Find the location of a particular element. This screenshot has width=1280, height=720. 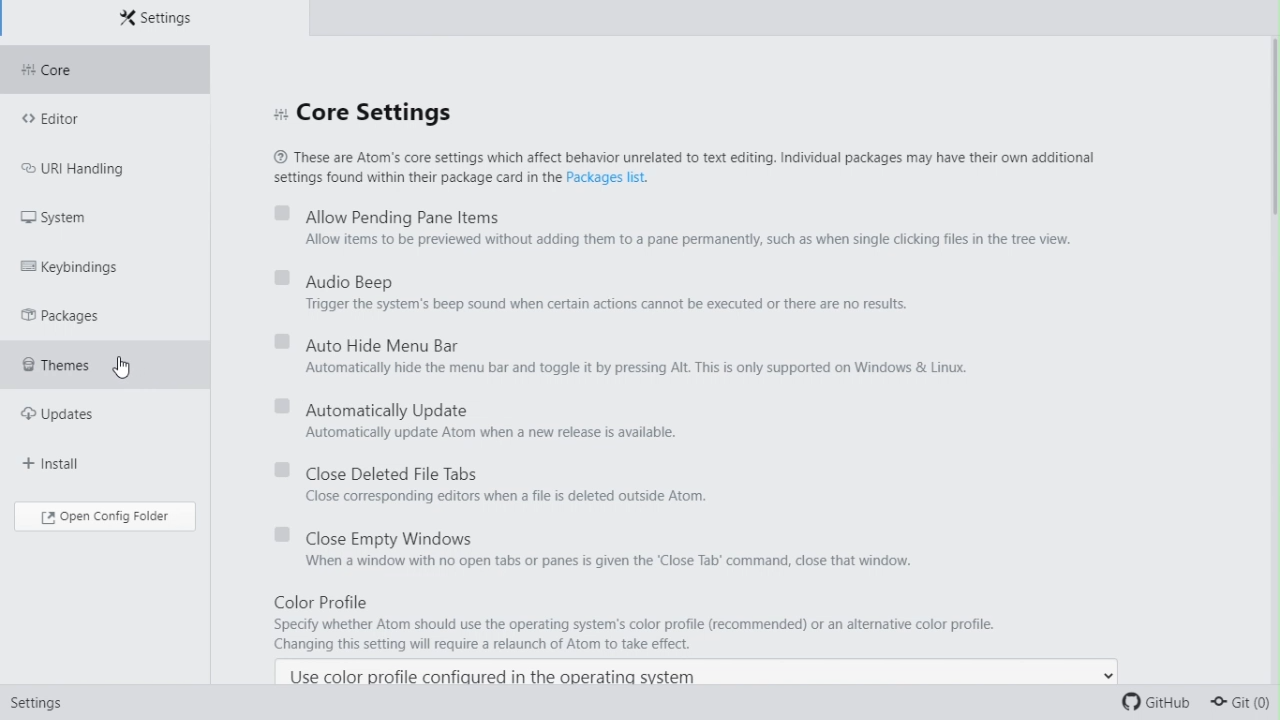

Themes is located at coordinates (82, 368).